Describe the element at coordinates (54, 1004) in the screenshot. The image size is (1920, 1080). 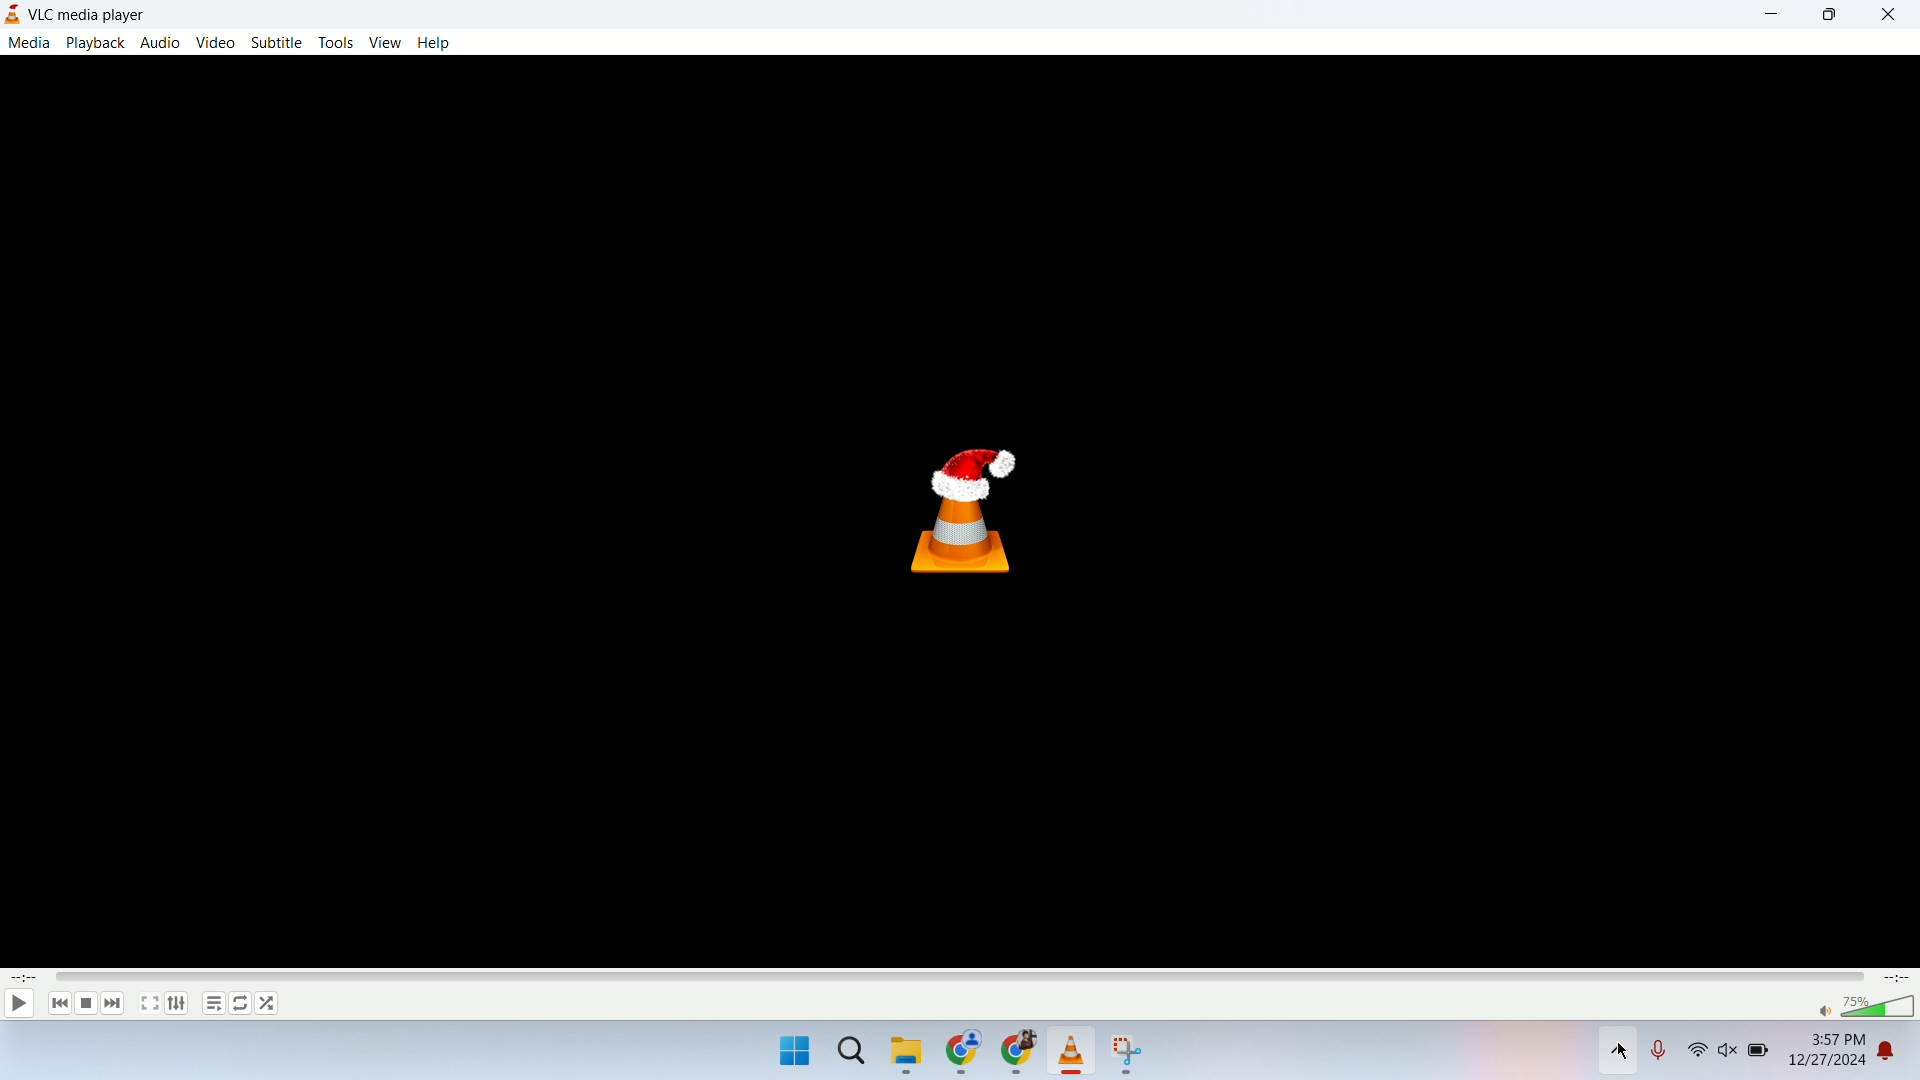
I see `previous track` at that location.